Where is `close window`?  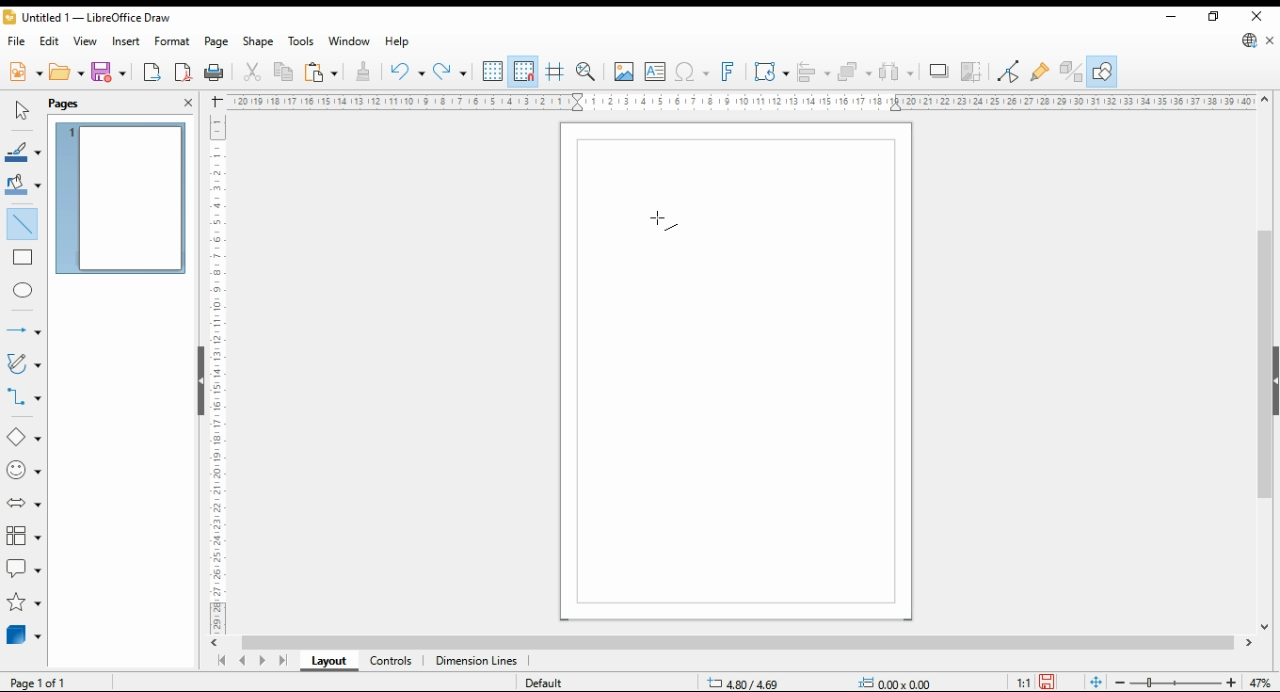 close window is located at coordinates (1259, 16).